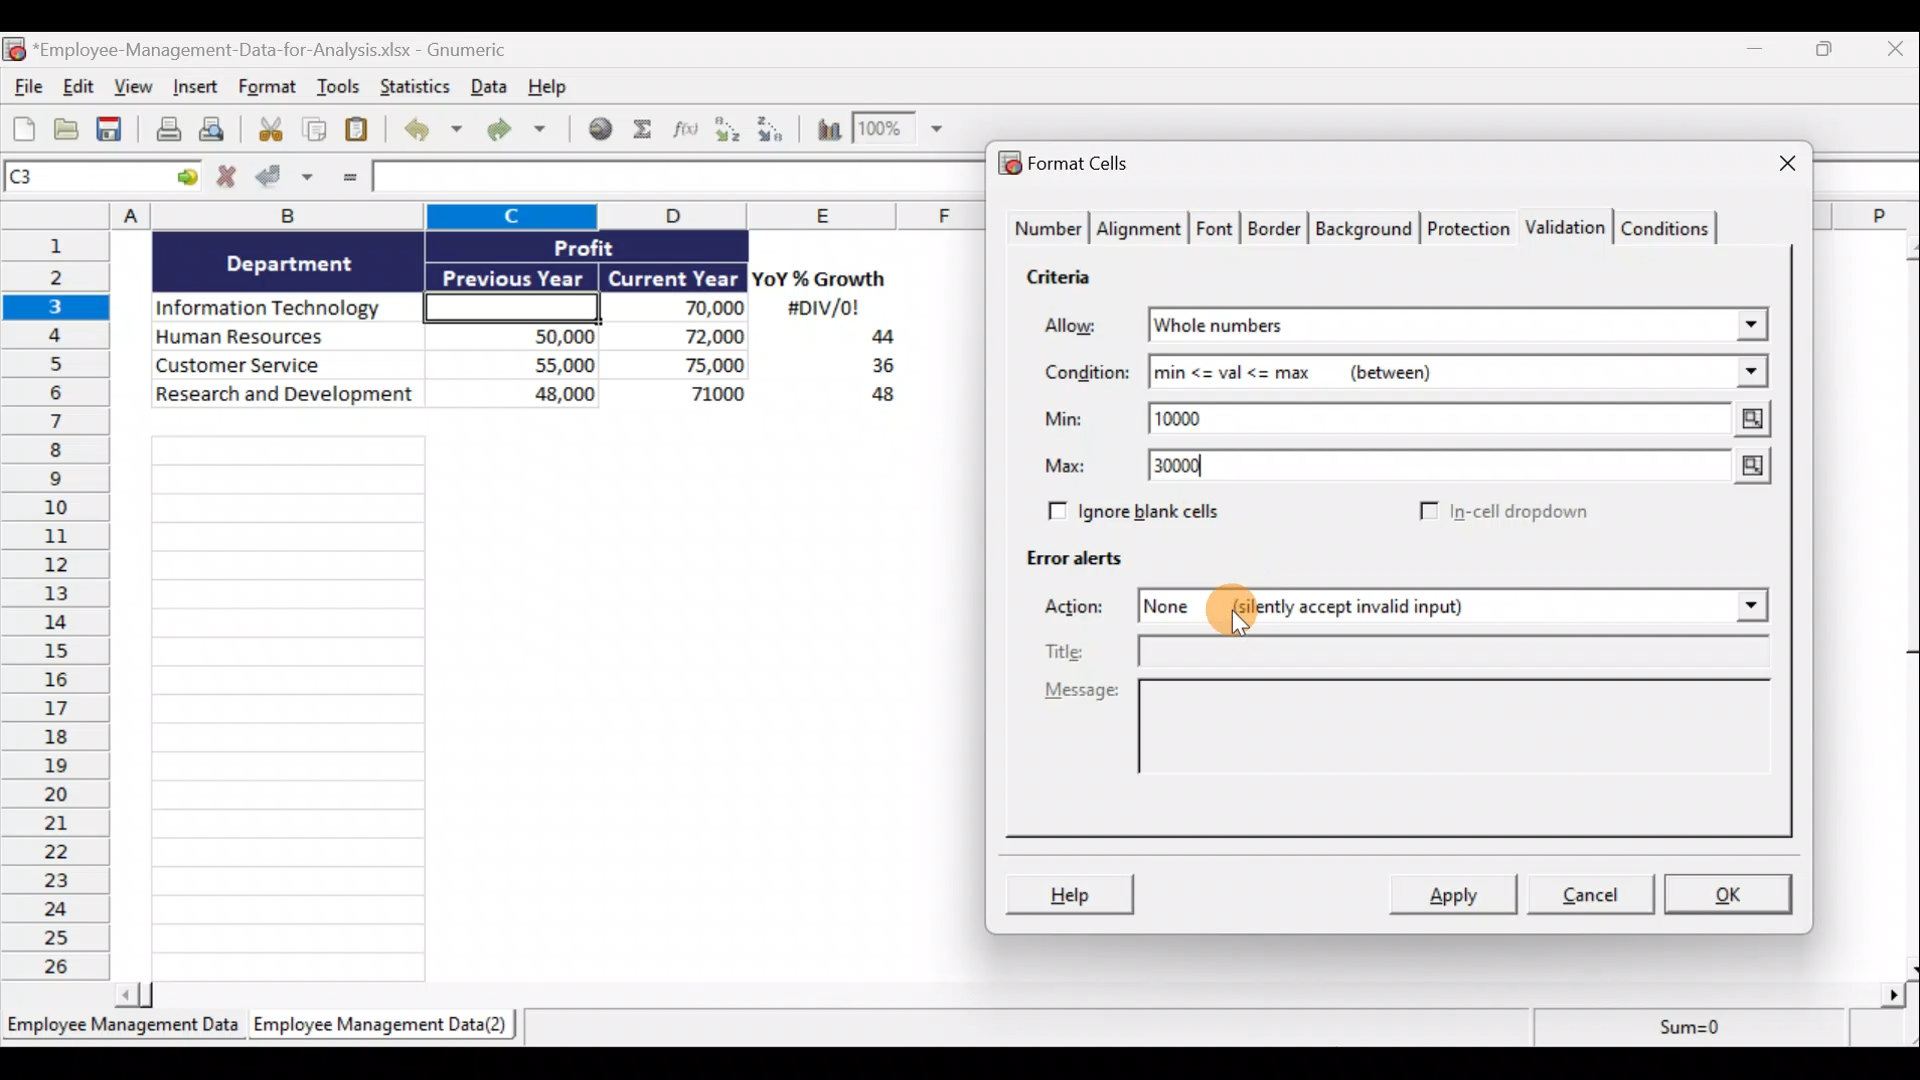  I want to click on Whole numbers, so click(1342, 326).